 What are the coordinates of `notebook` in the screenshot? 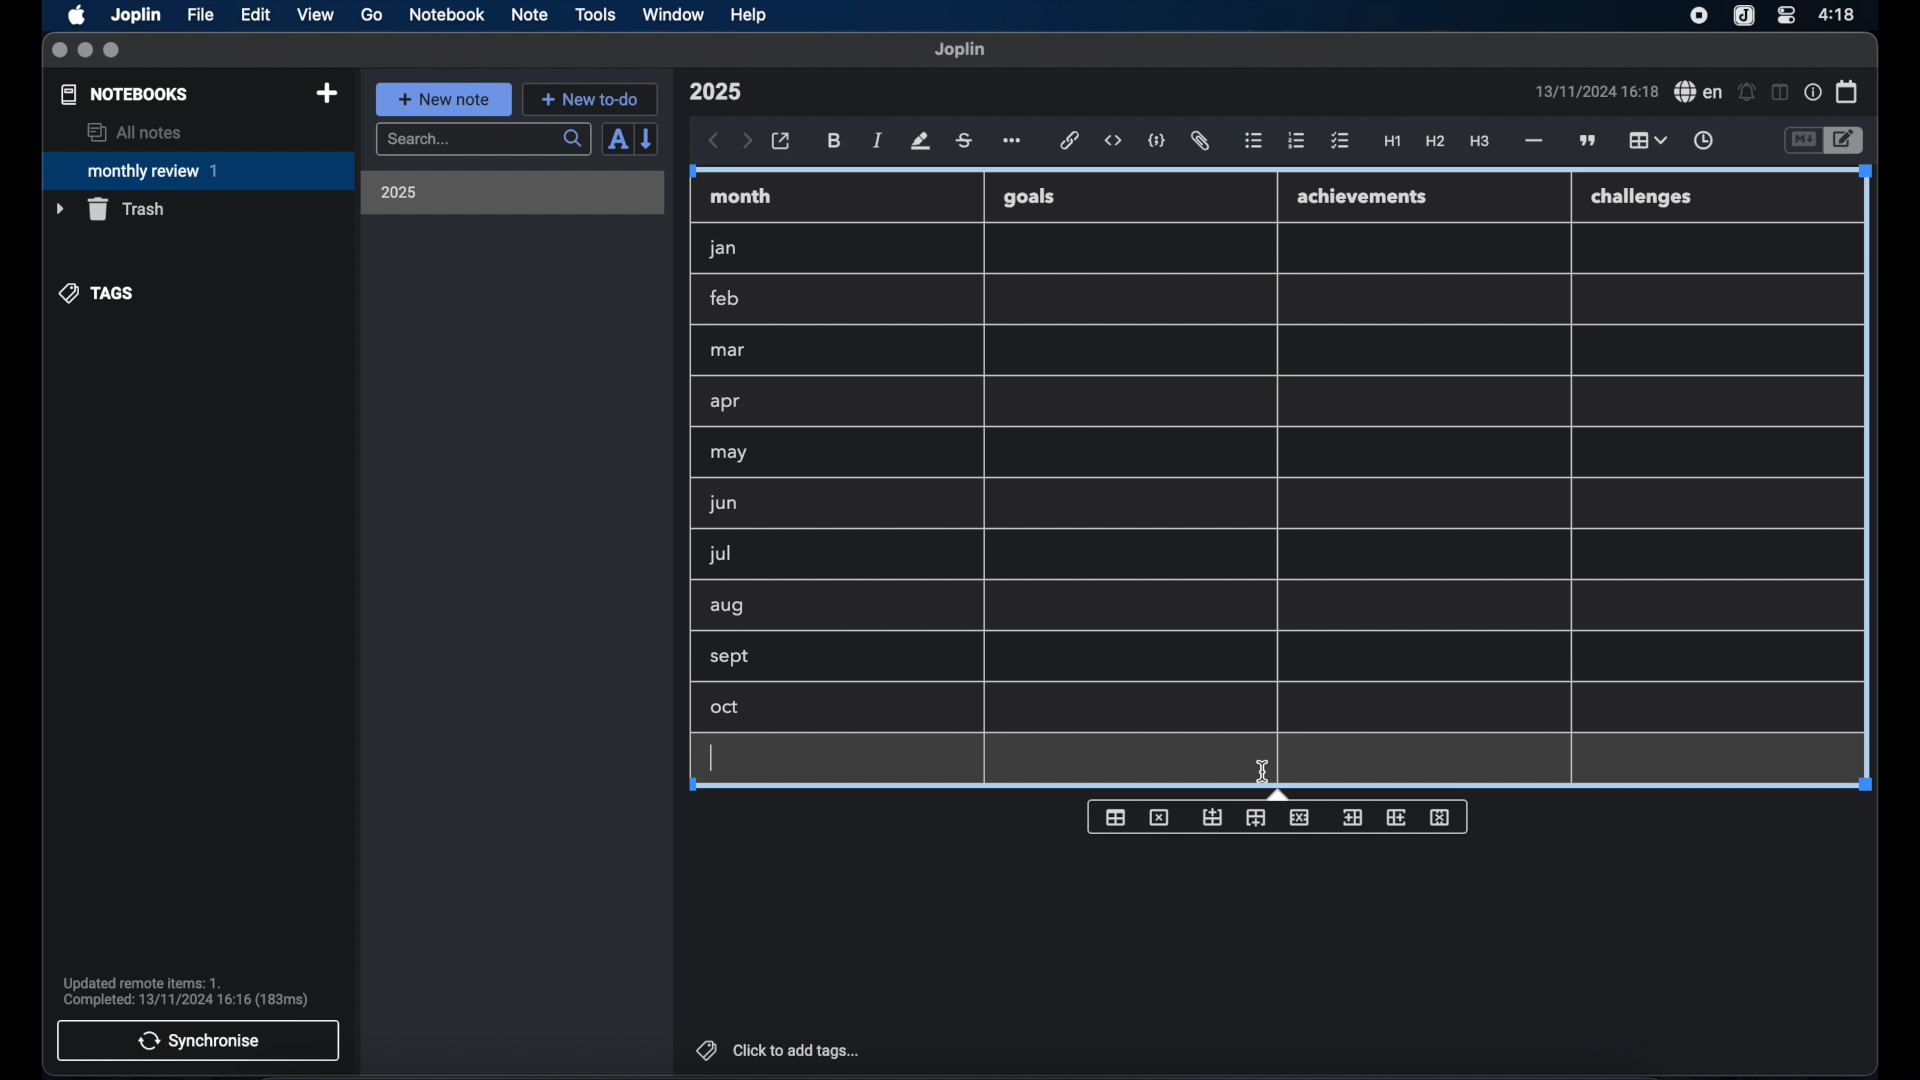 It's located at (447, 15).